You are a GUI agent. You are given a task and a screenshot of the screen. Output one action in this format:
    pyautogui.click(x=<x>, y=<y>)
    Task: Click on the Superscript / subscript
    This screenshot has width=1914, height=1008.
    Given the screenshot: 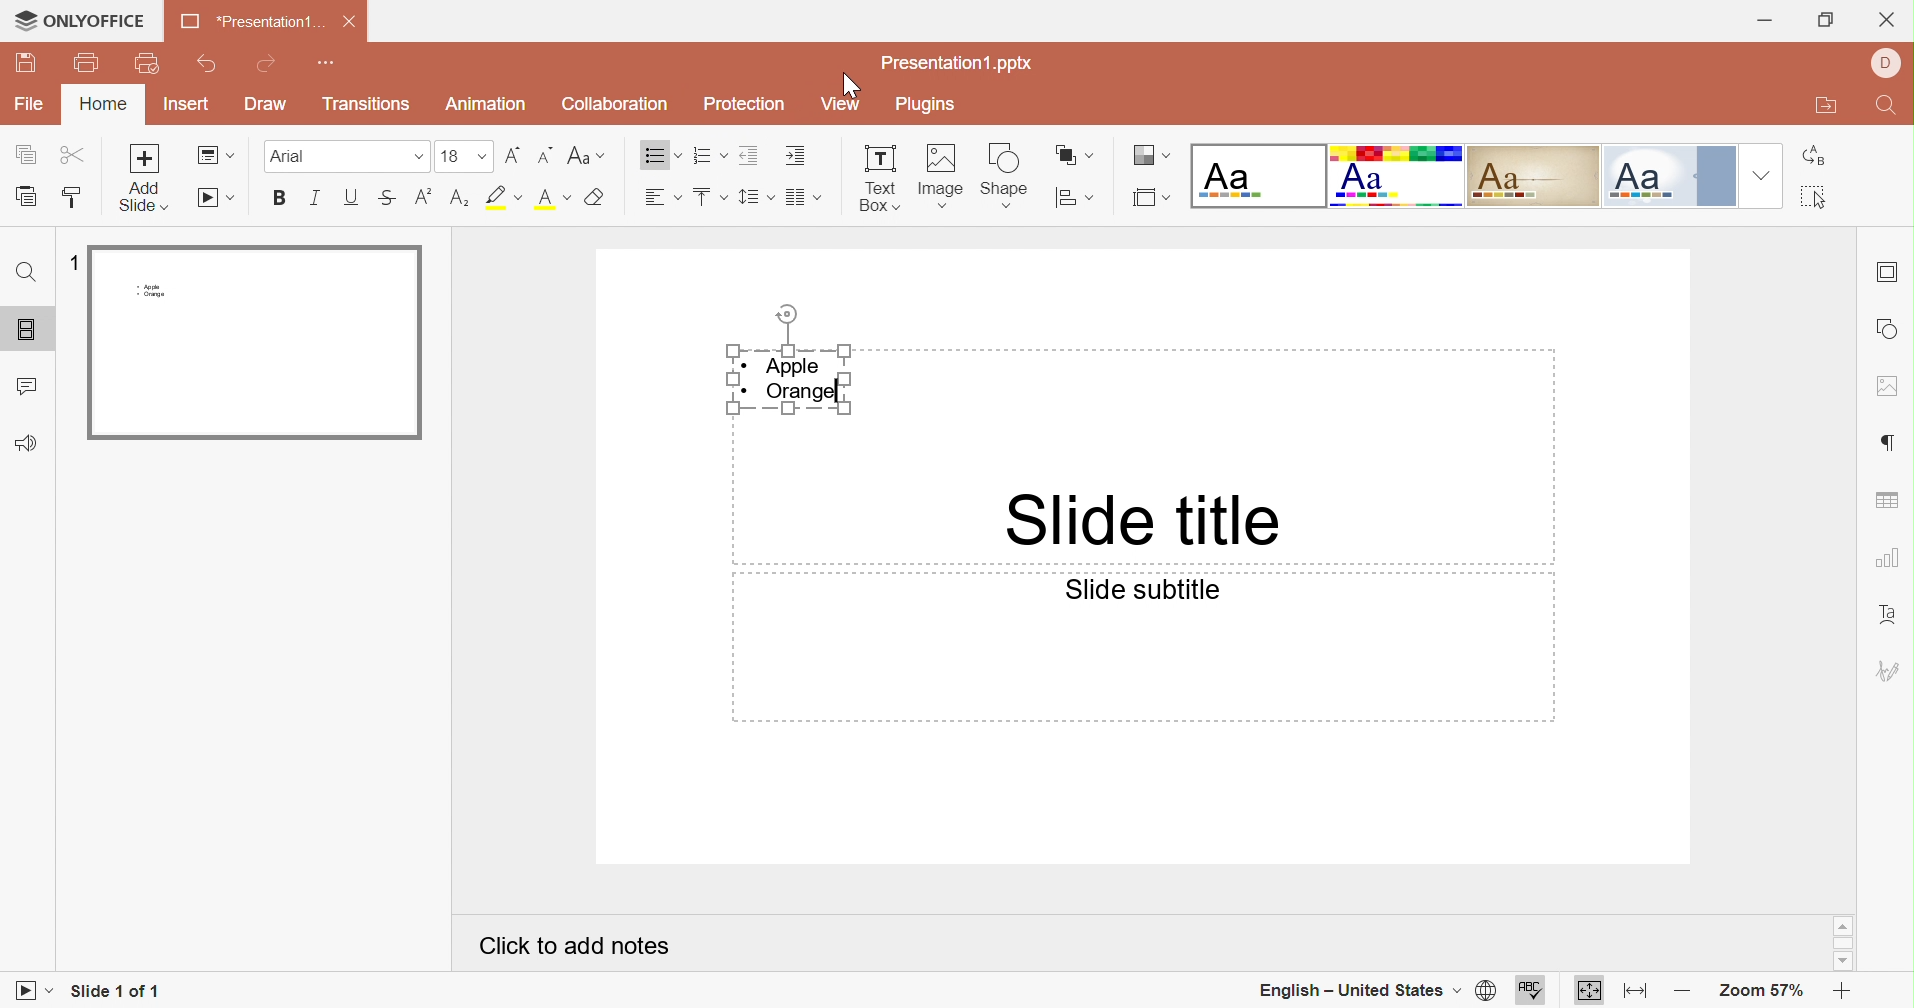 What is the action you would take?
    pyautogui.click(x=556, y=199)
    